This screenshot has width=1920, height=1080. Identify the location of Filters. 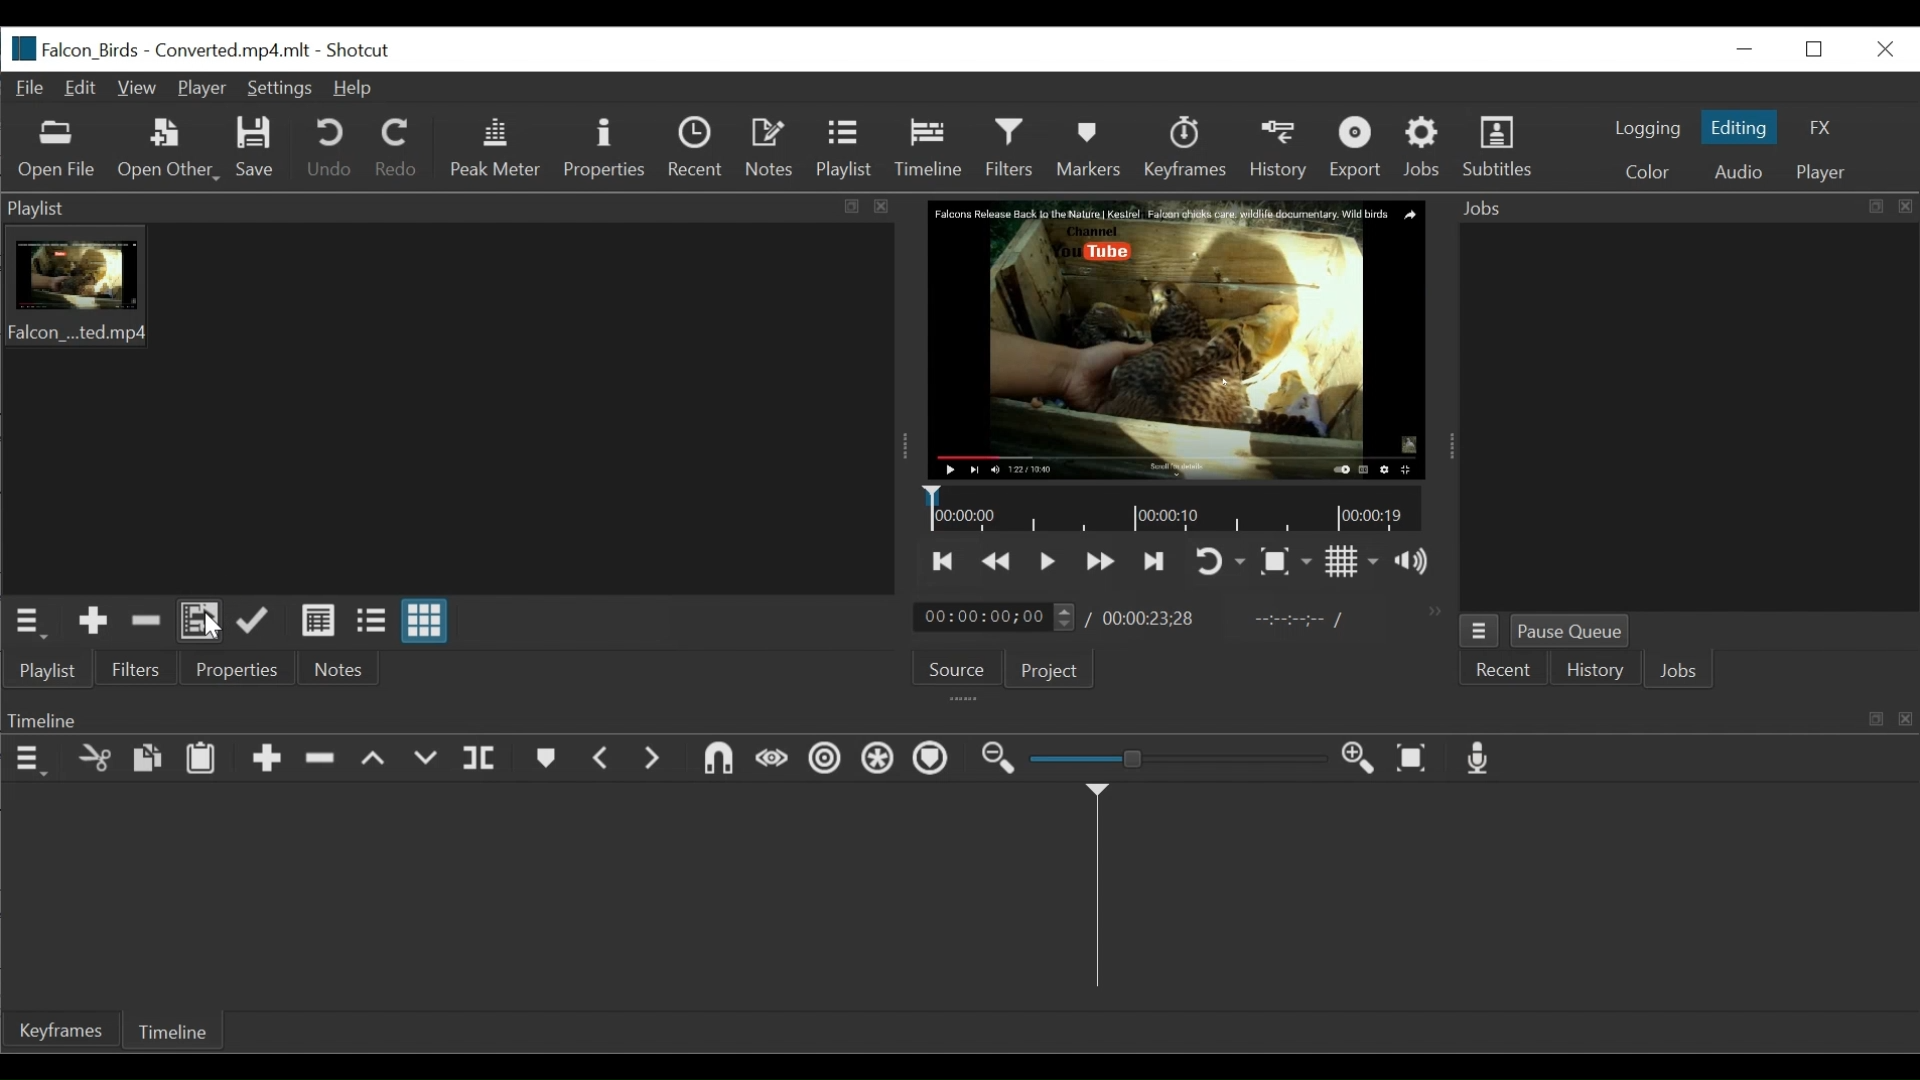
(1011, 147).